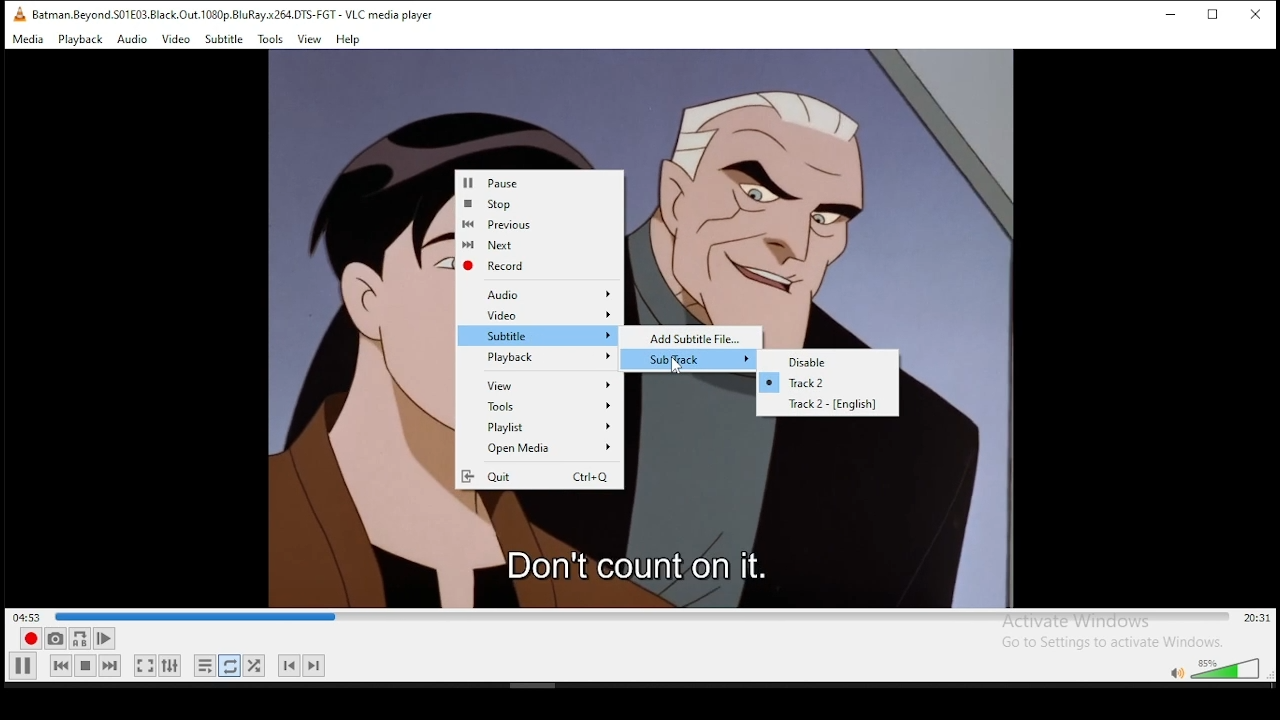  I want to click on volumne control, so click(1214, 669).